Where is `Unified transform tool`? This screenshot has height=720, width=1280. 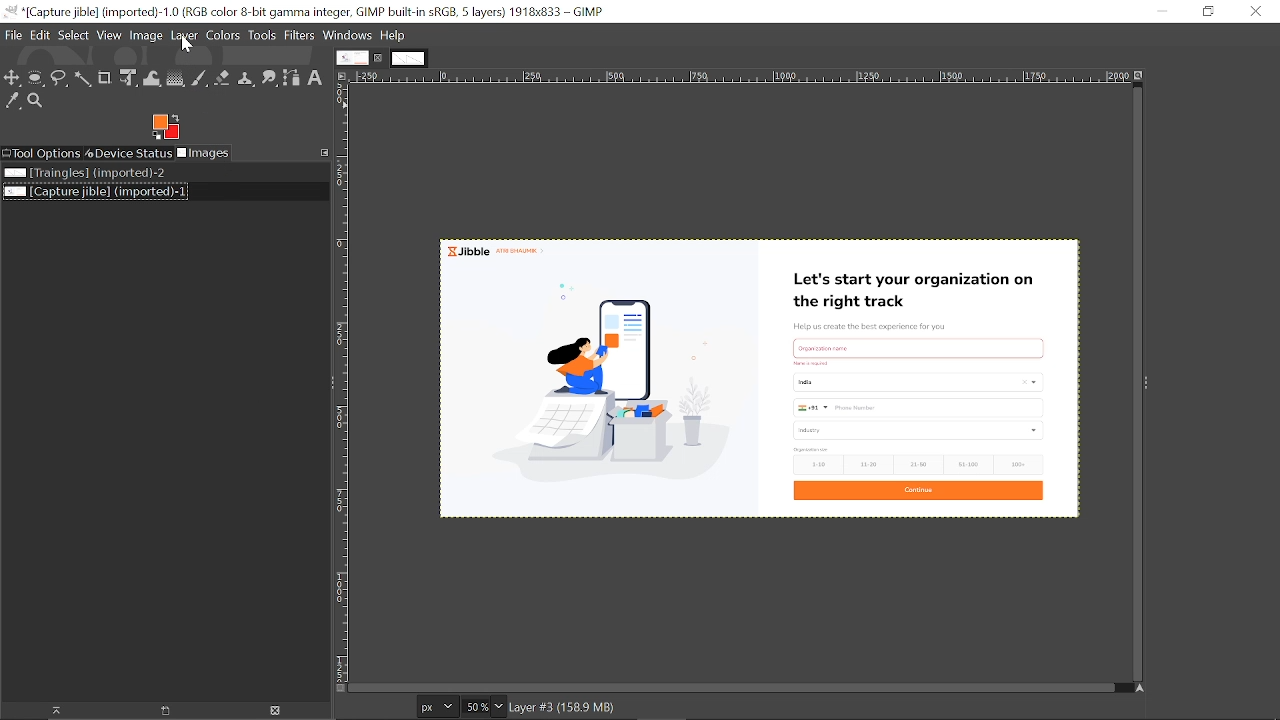 Unified transform tool is located at coordinates (128, 78).